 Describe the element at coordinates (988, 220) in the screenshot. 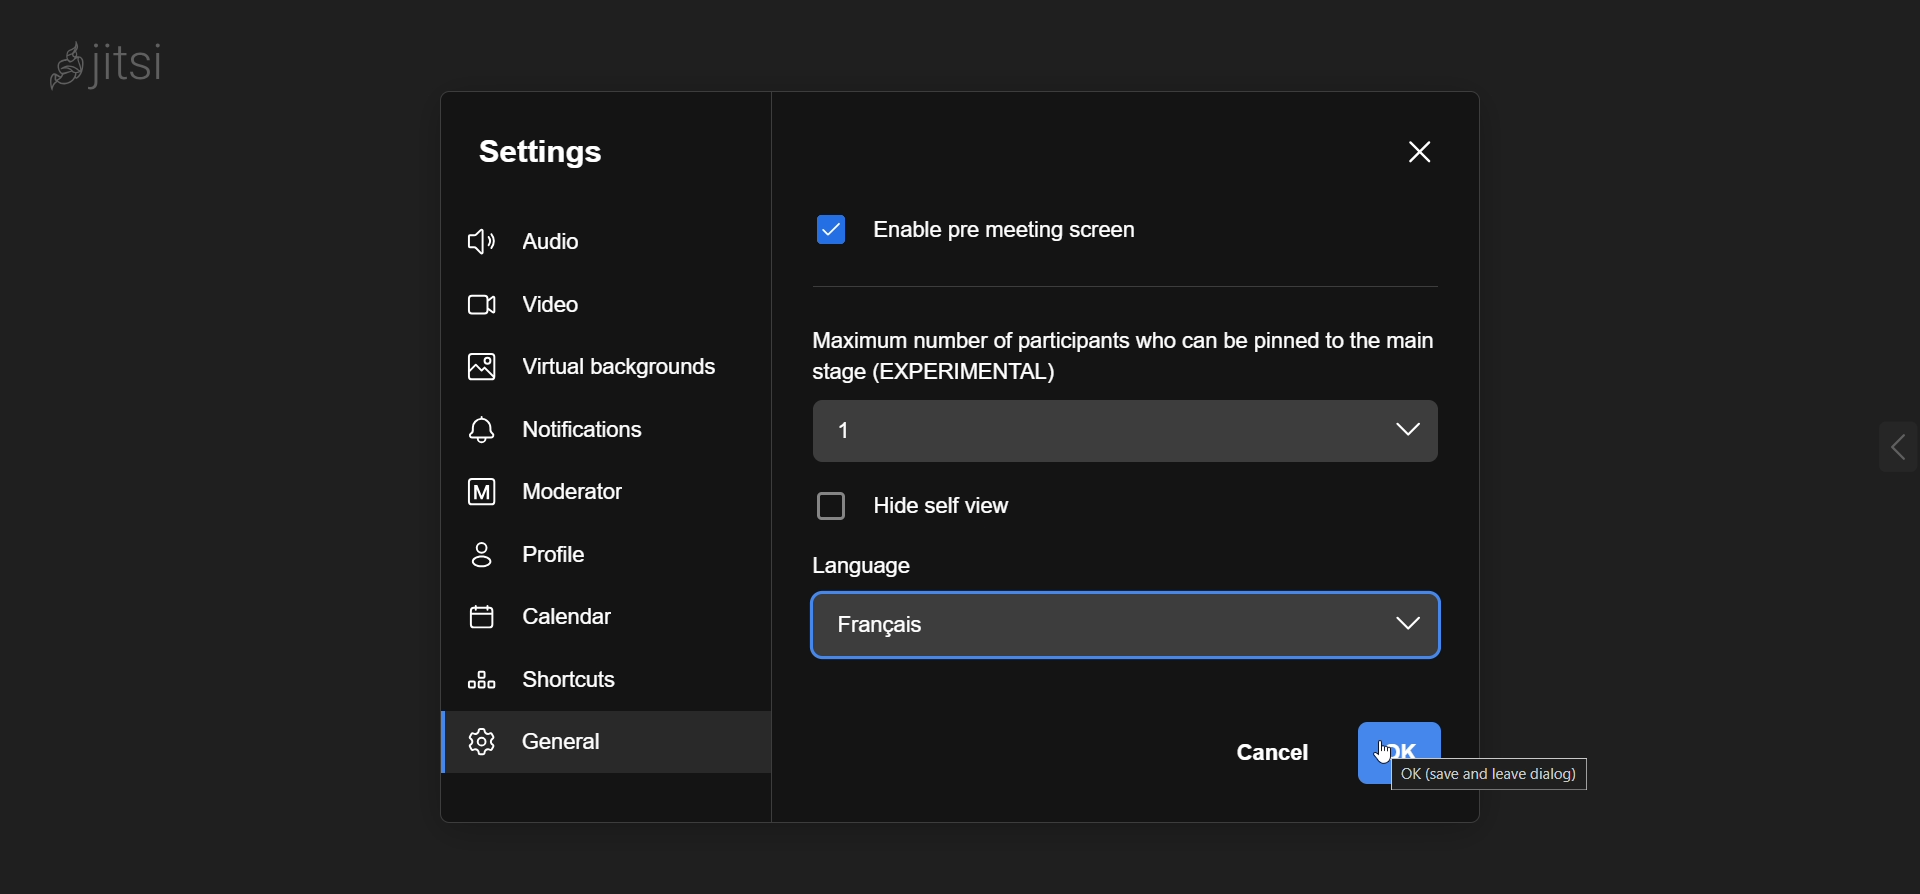

I see `Enable pre meeting screen enabled` at that location.